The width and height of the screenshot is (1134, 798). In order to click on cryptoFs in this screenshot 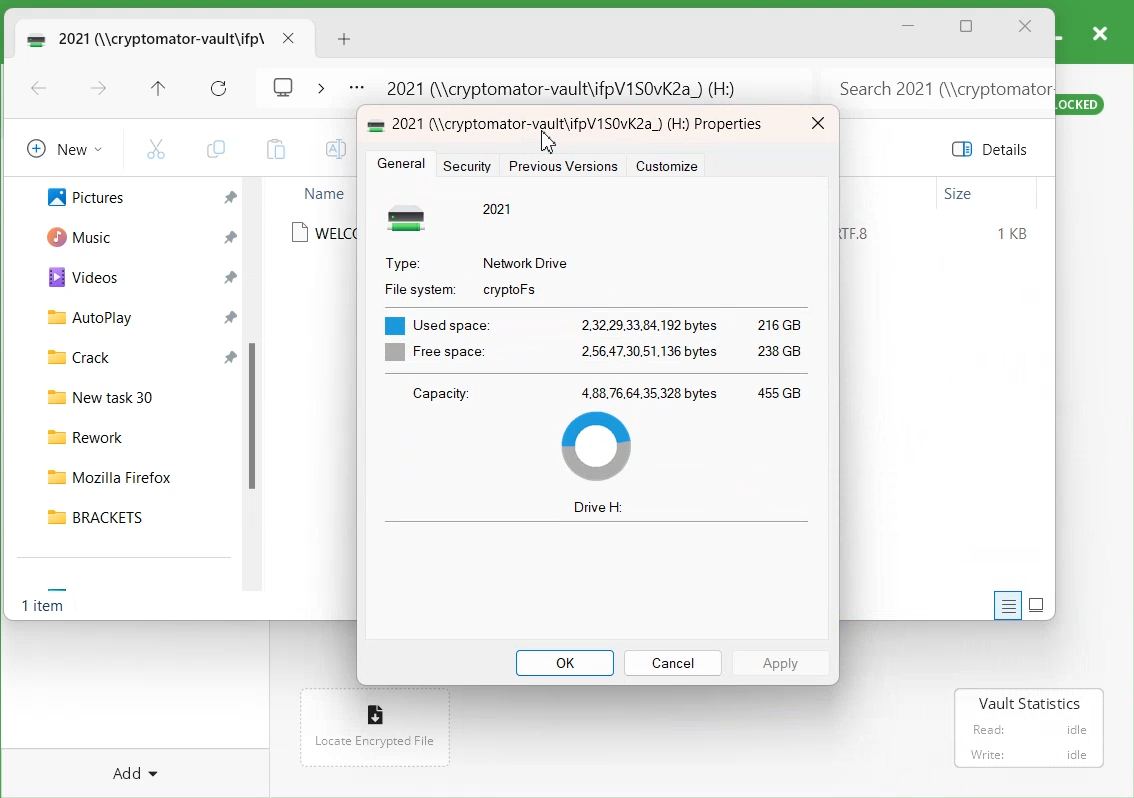, I will do `click(510, 290)`.